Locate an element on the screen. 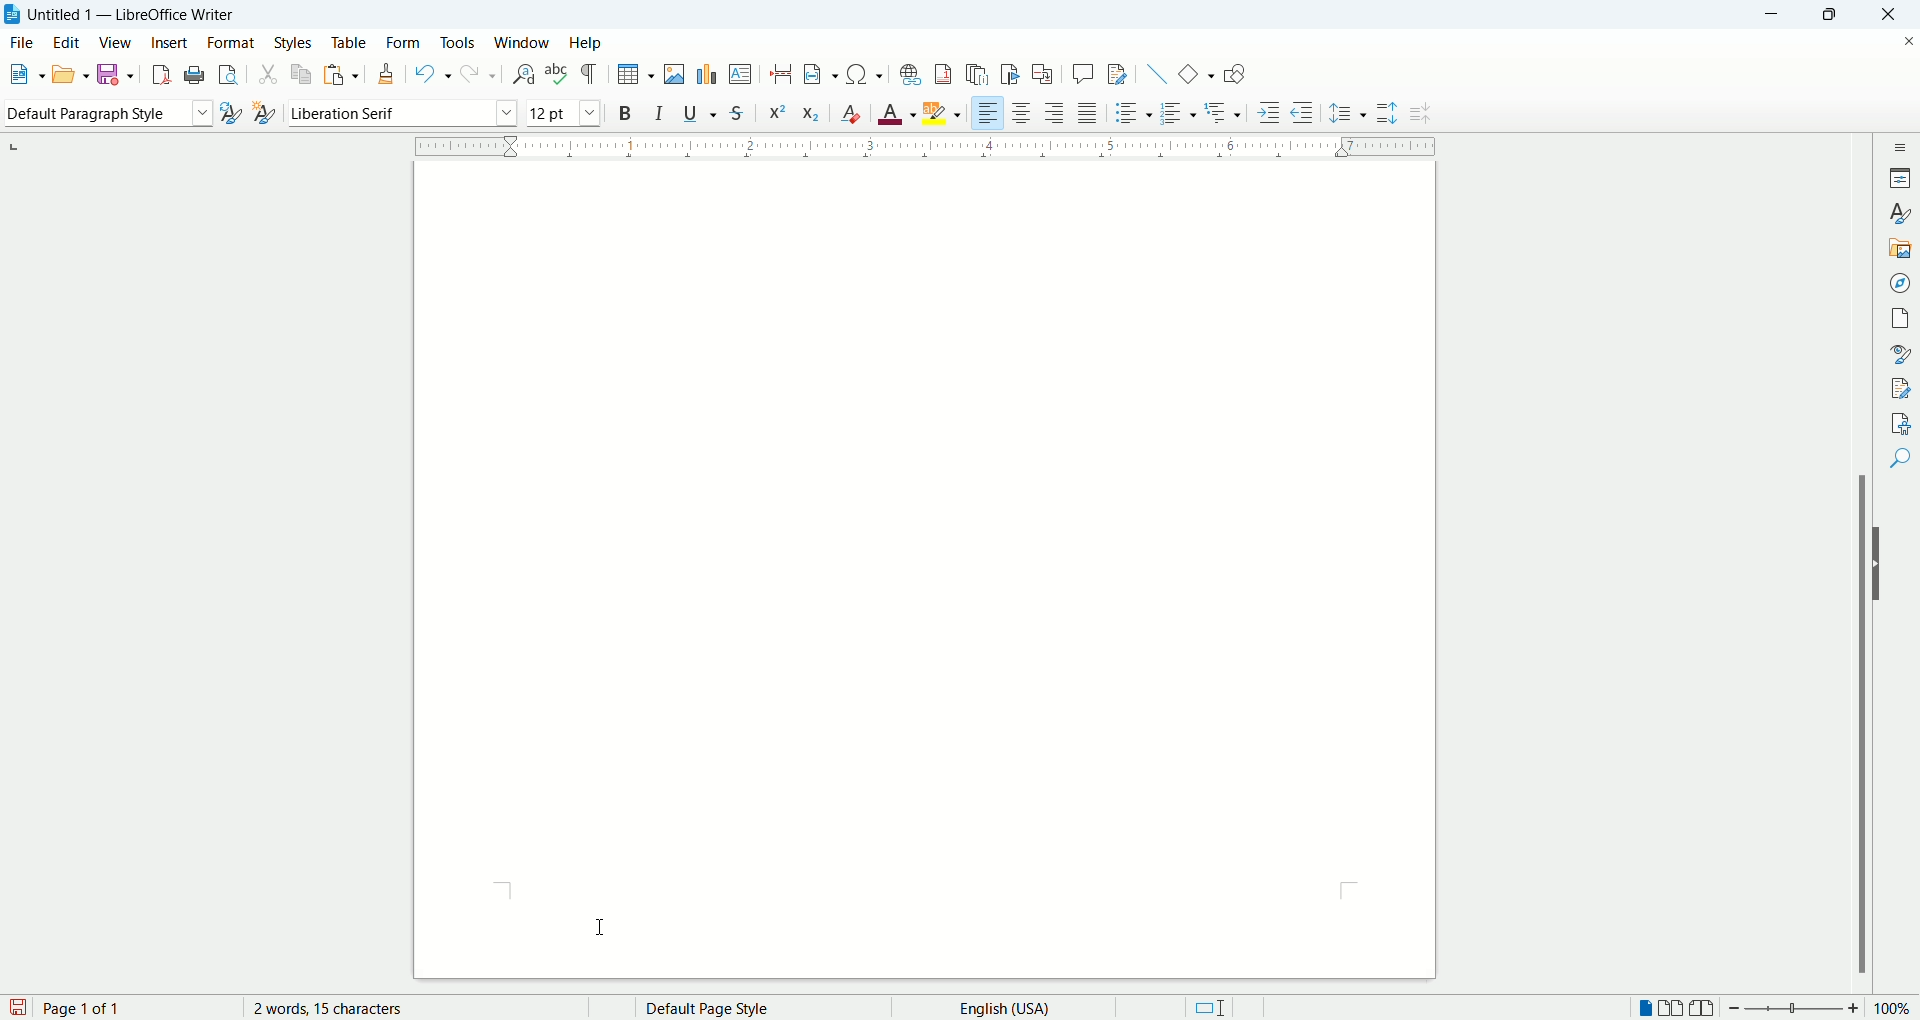 Image resolution: width=1920 pixels, height=1020 pixels. outline is located at coordinates (1225, 111).